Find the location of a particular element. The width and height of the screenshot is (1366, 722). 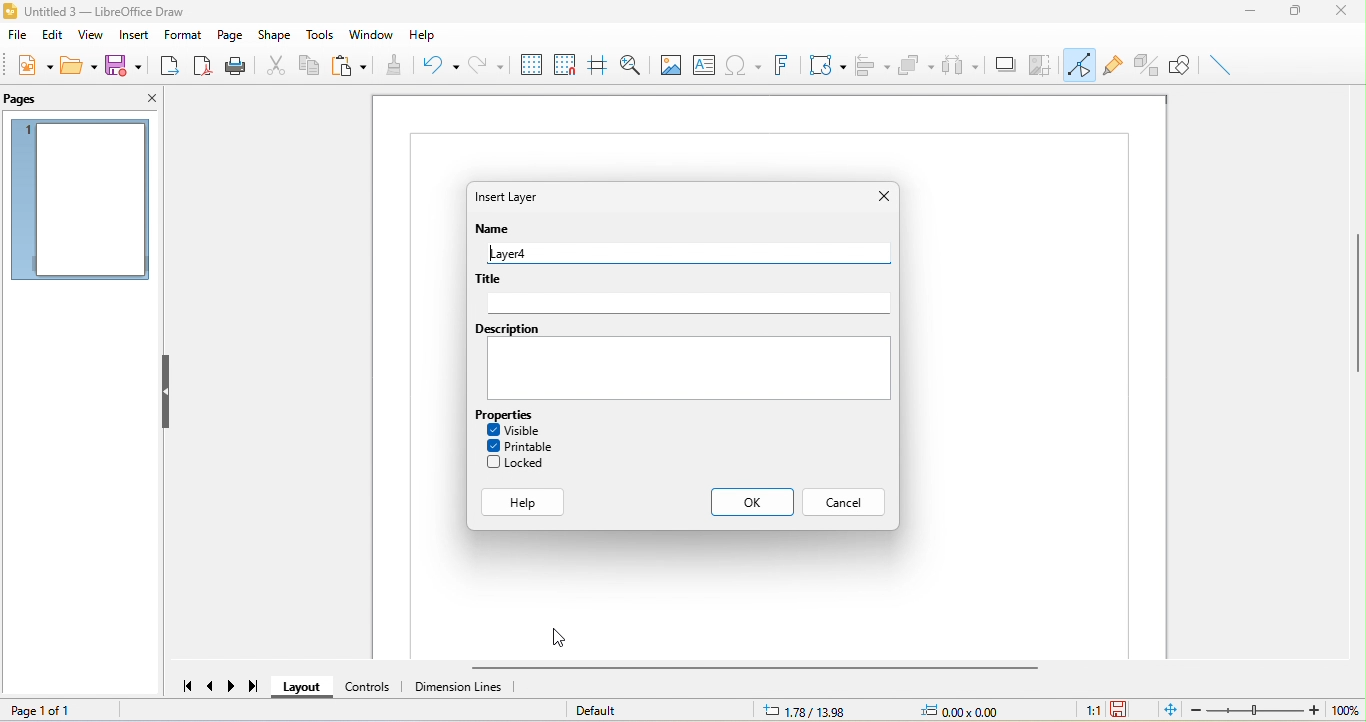

shape is located at coordinates (274, 35).